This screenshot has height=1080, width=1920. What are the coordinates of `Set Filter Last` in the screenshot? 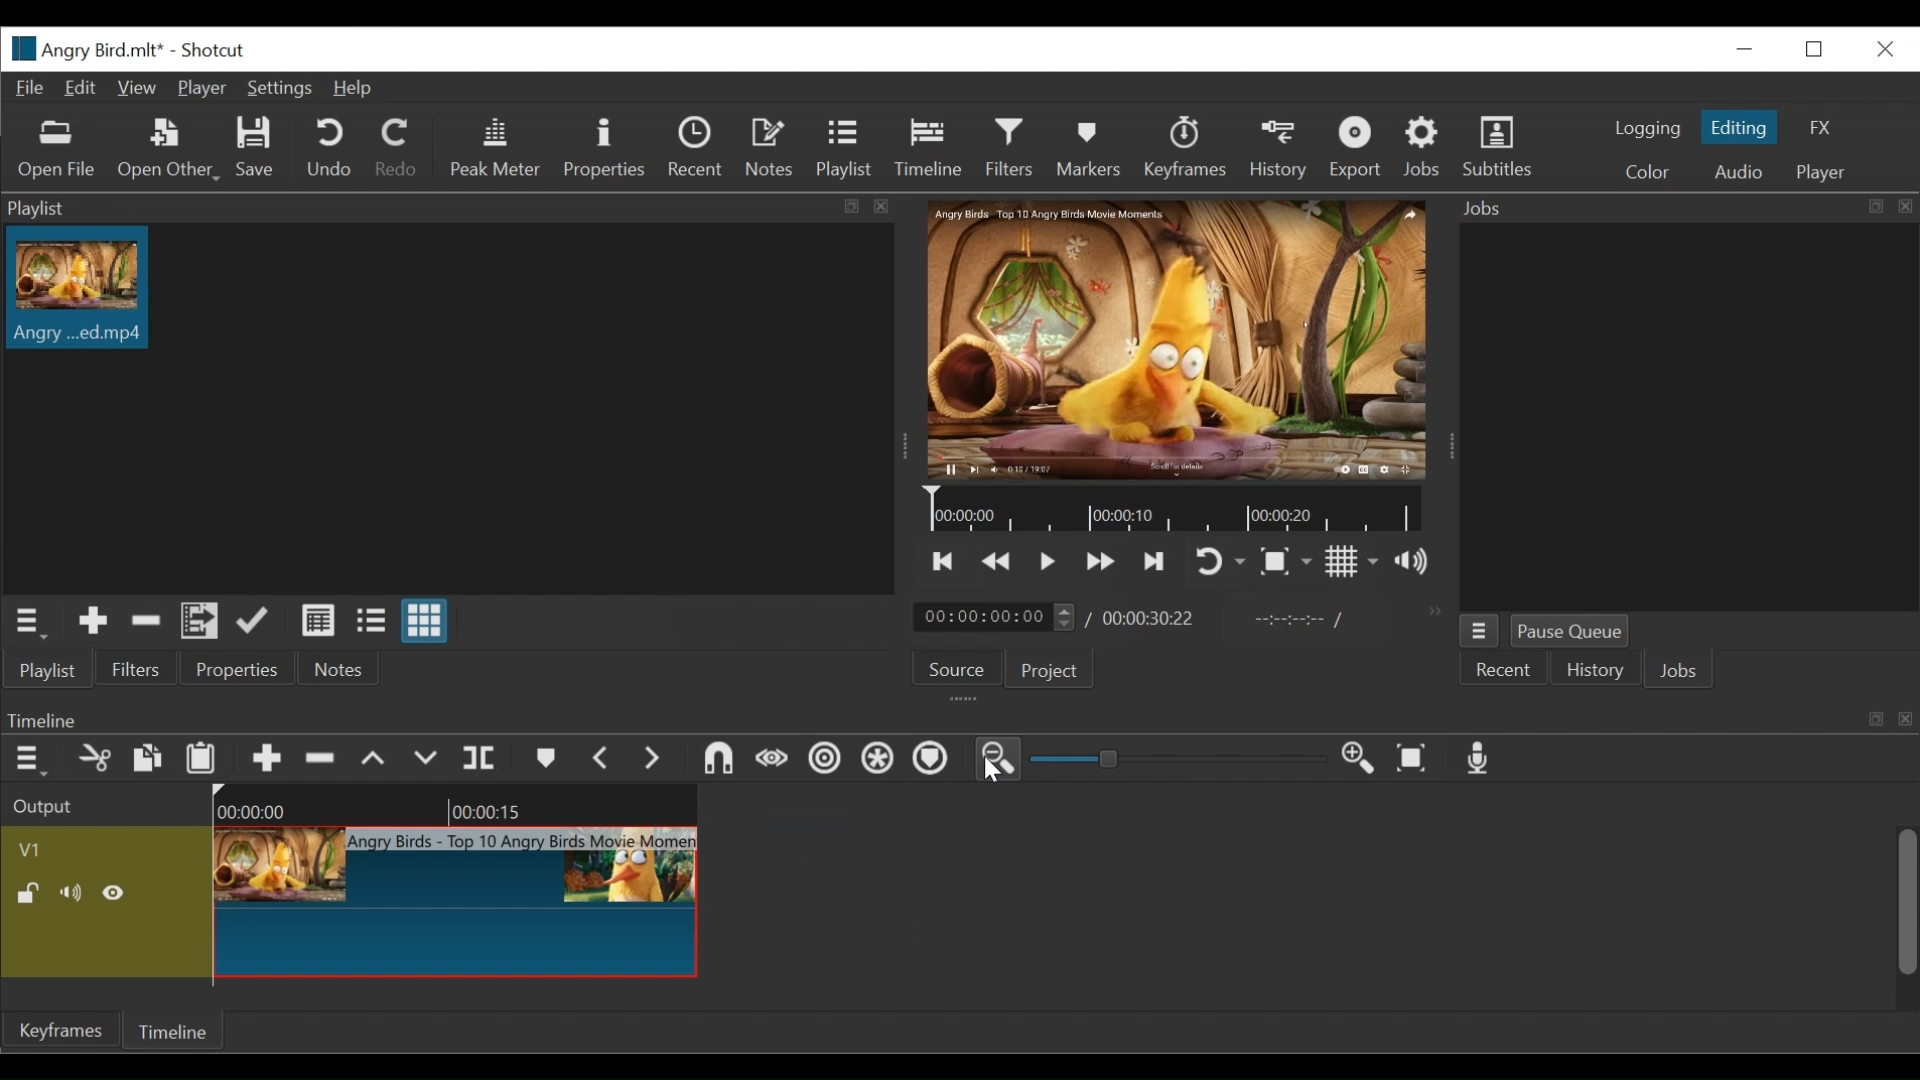 It's located at (711, 759).